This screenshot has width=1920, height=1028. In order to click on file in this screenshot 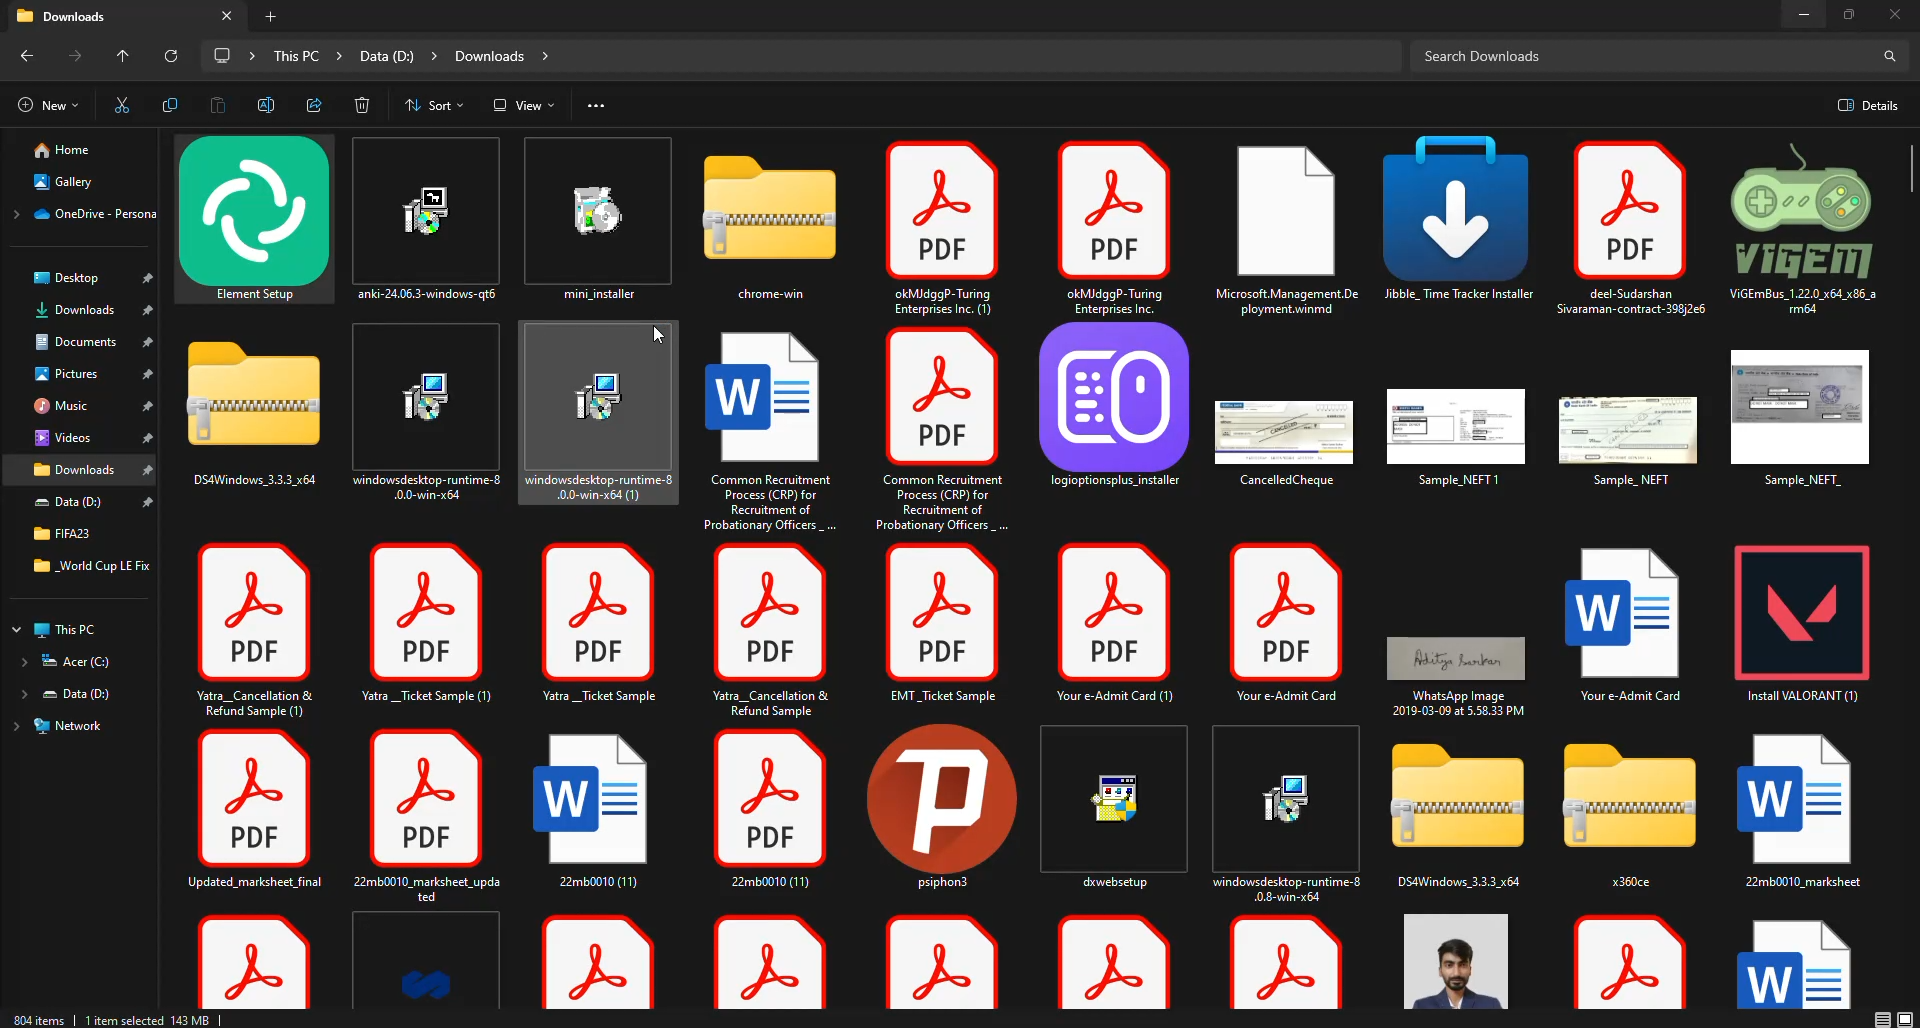, I will do `click(438, 621)`.